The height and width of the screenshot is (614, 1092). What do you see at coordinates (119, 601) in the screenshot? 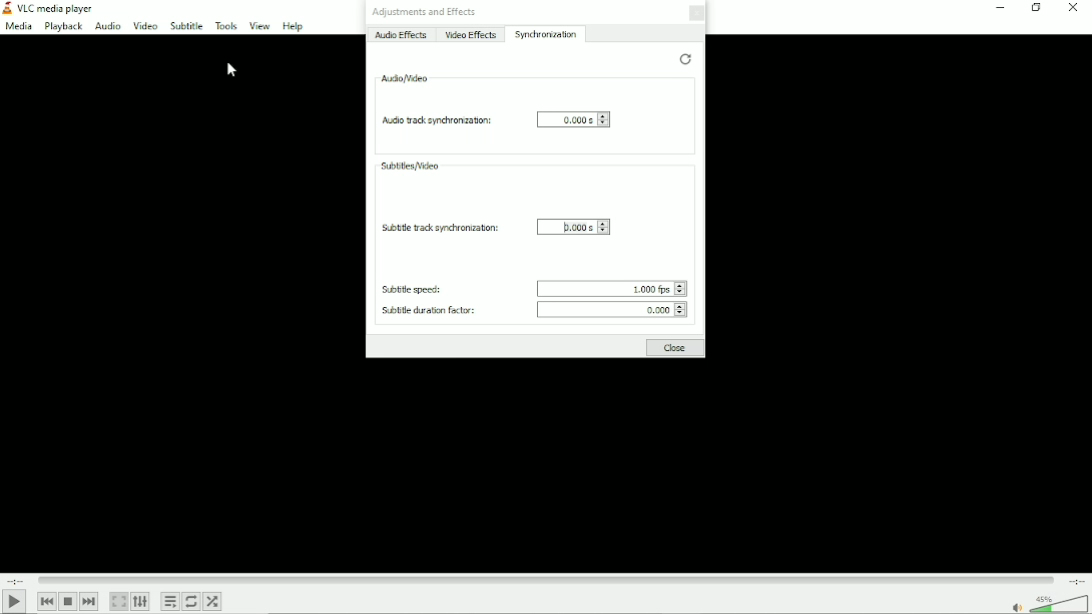
I see `Toggle video in fullscreen` at bounding box center [119, 601].